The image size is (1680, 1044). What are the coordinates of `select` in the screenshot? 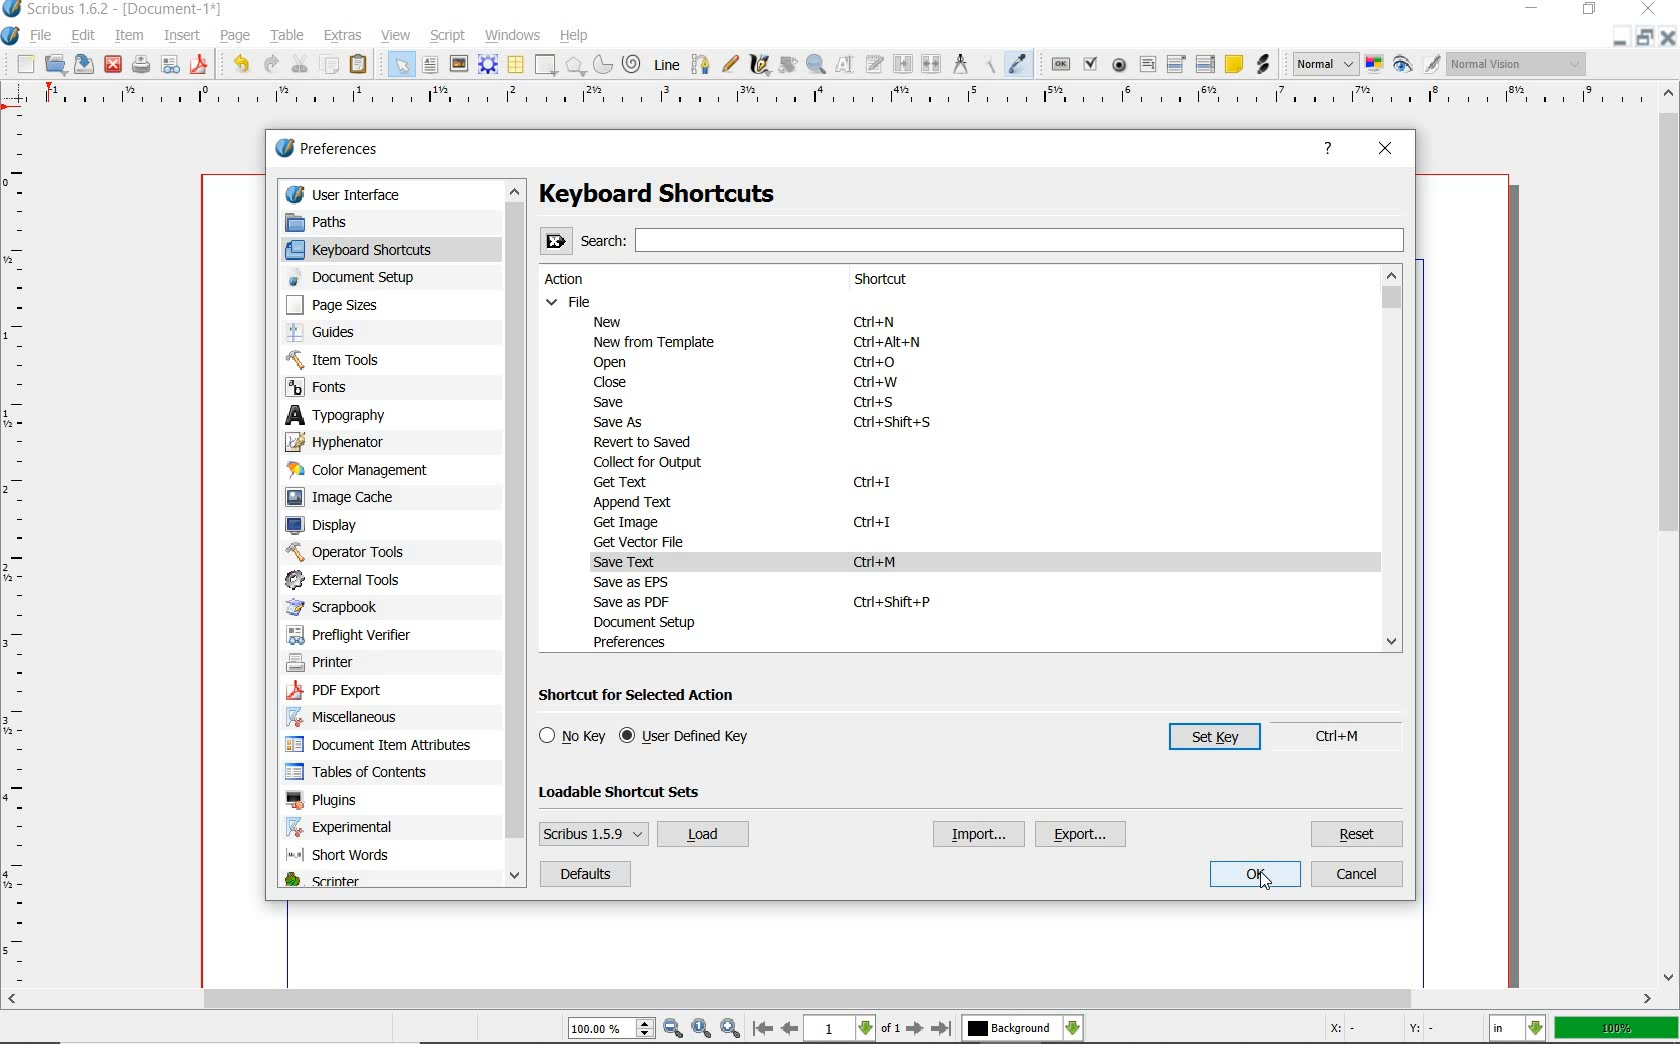 It's located at (403, 68).